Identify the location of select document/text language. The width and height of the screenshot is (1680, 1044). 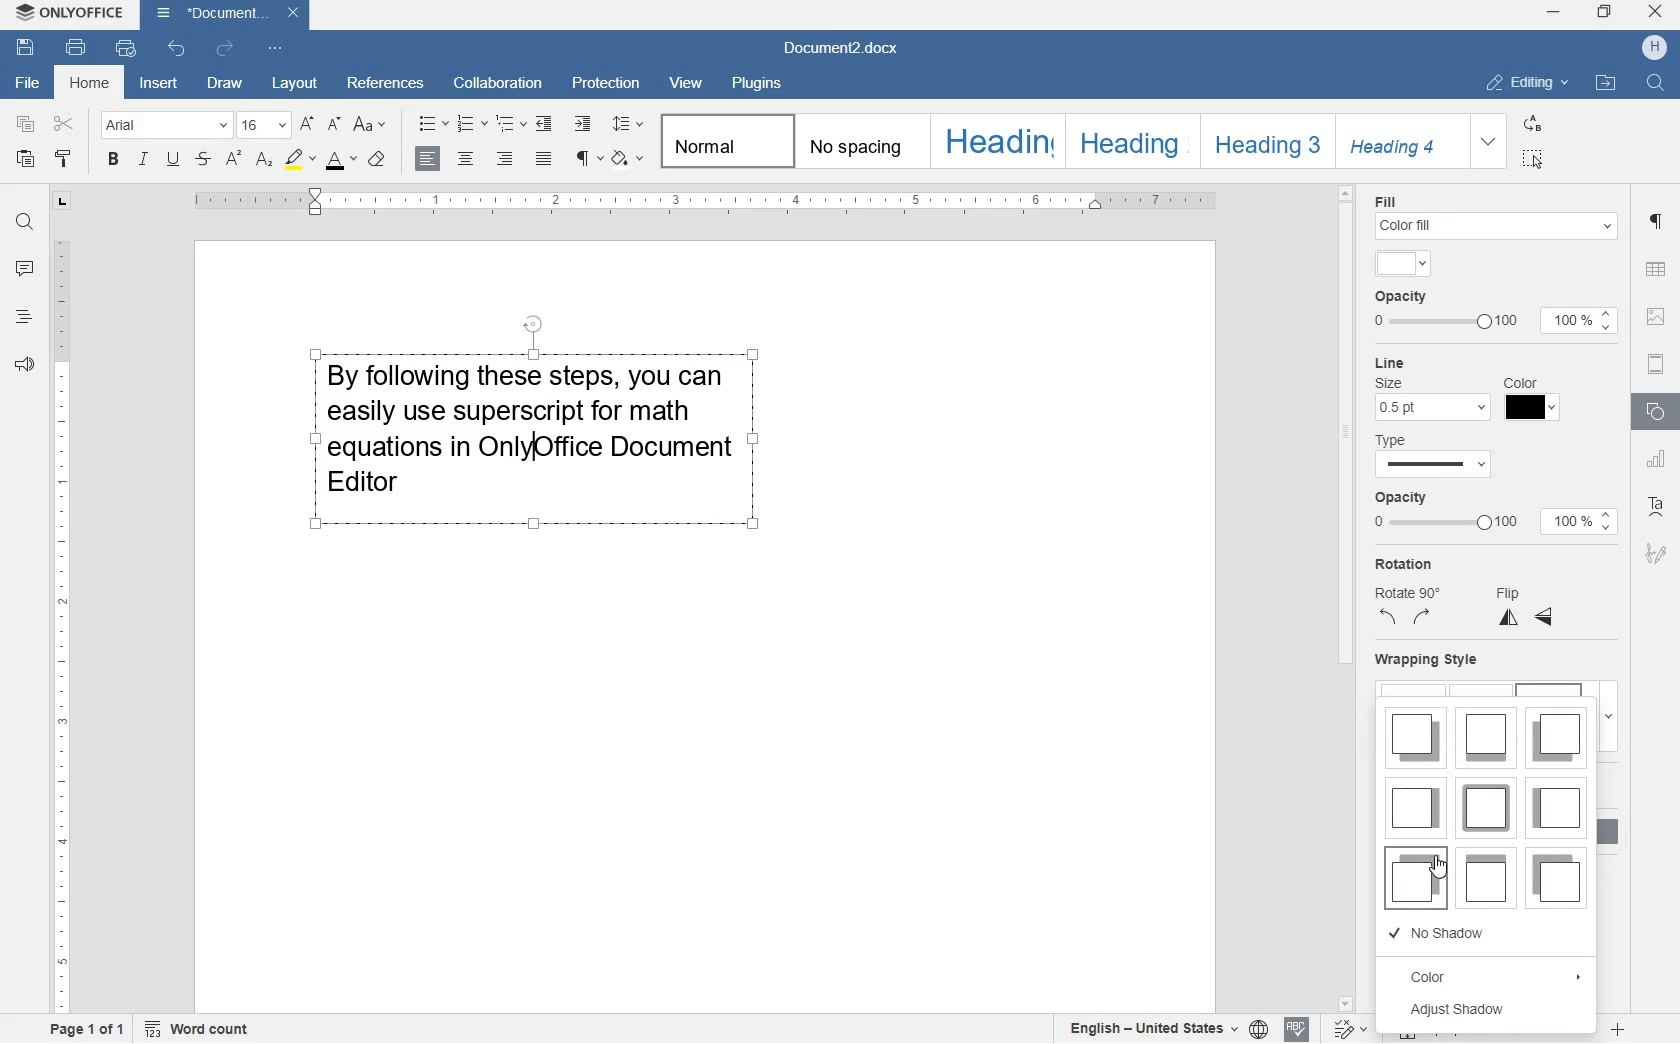
(1164, 1029).